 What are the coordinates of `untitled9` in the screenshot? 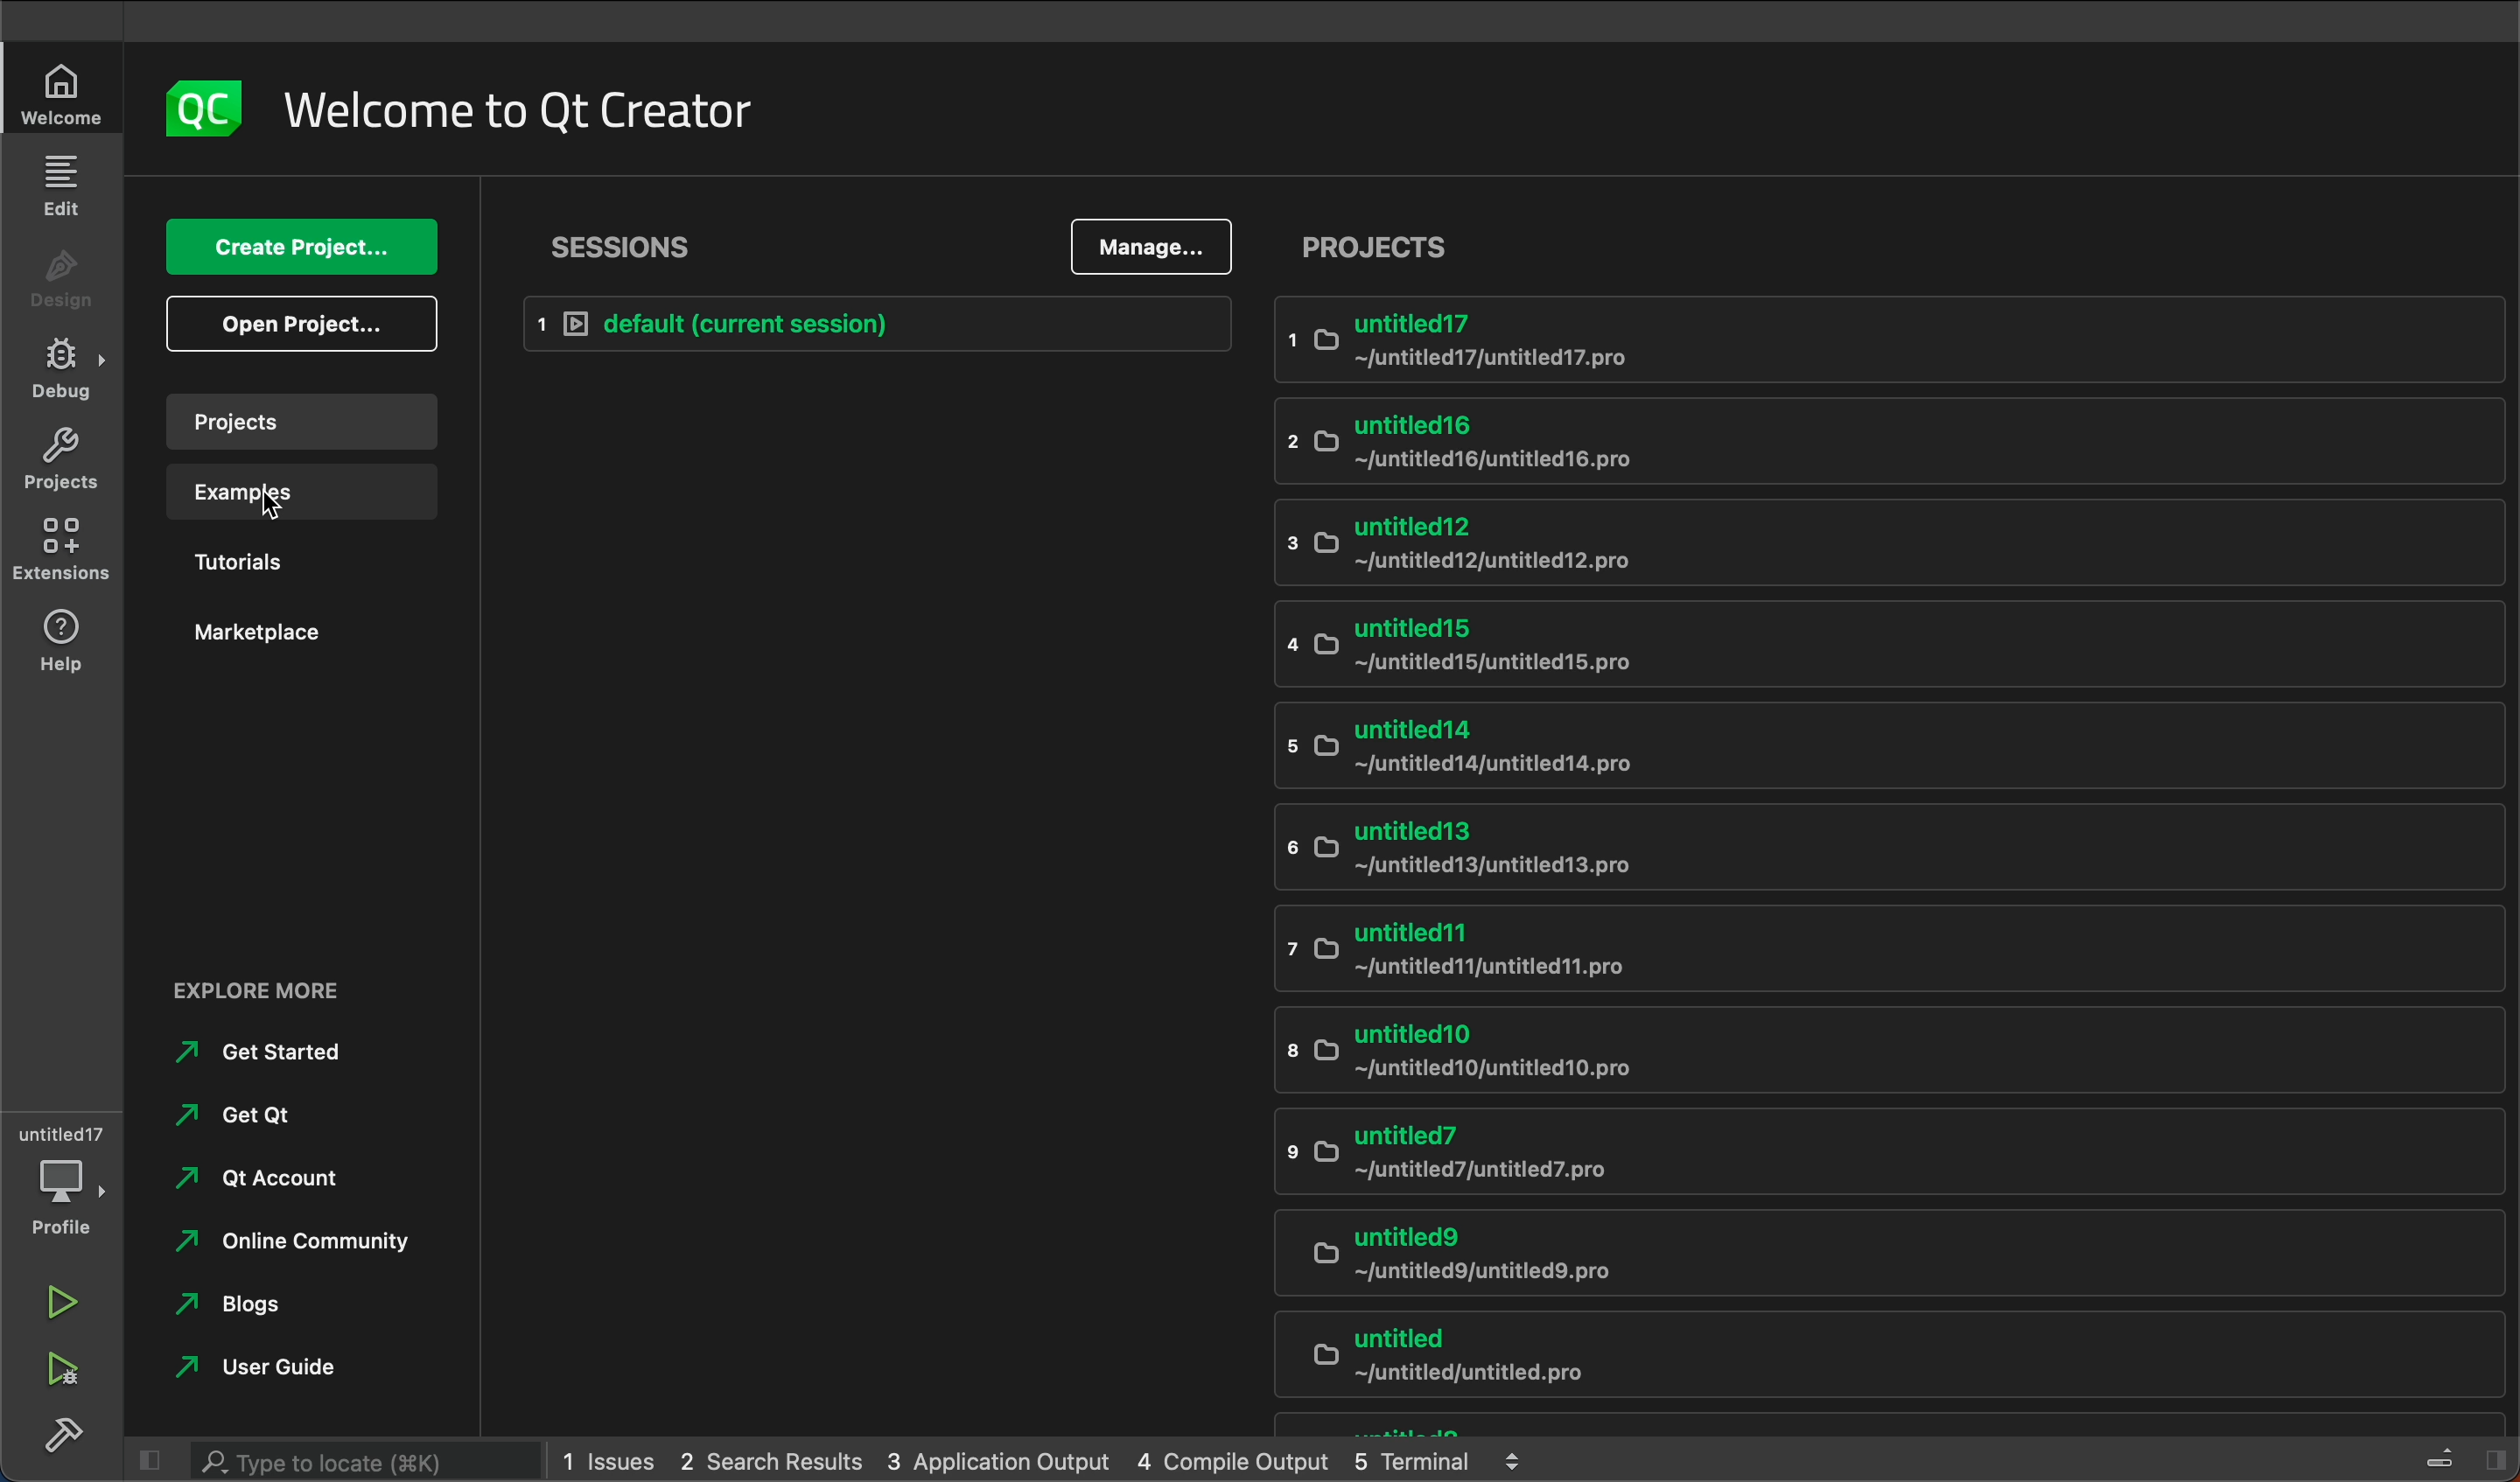 It's located at (1872, 1254).